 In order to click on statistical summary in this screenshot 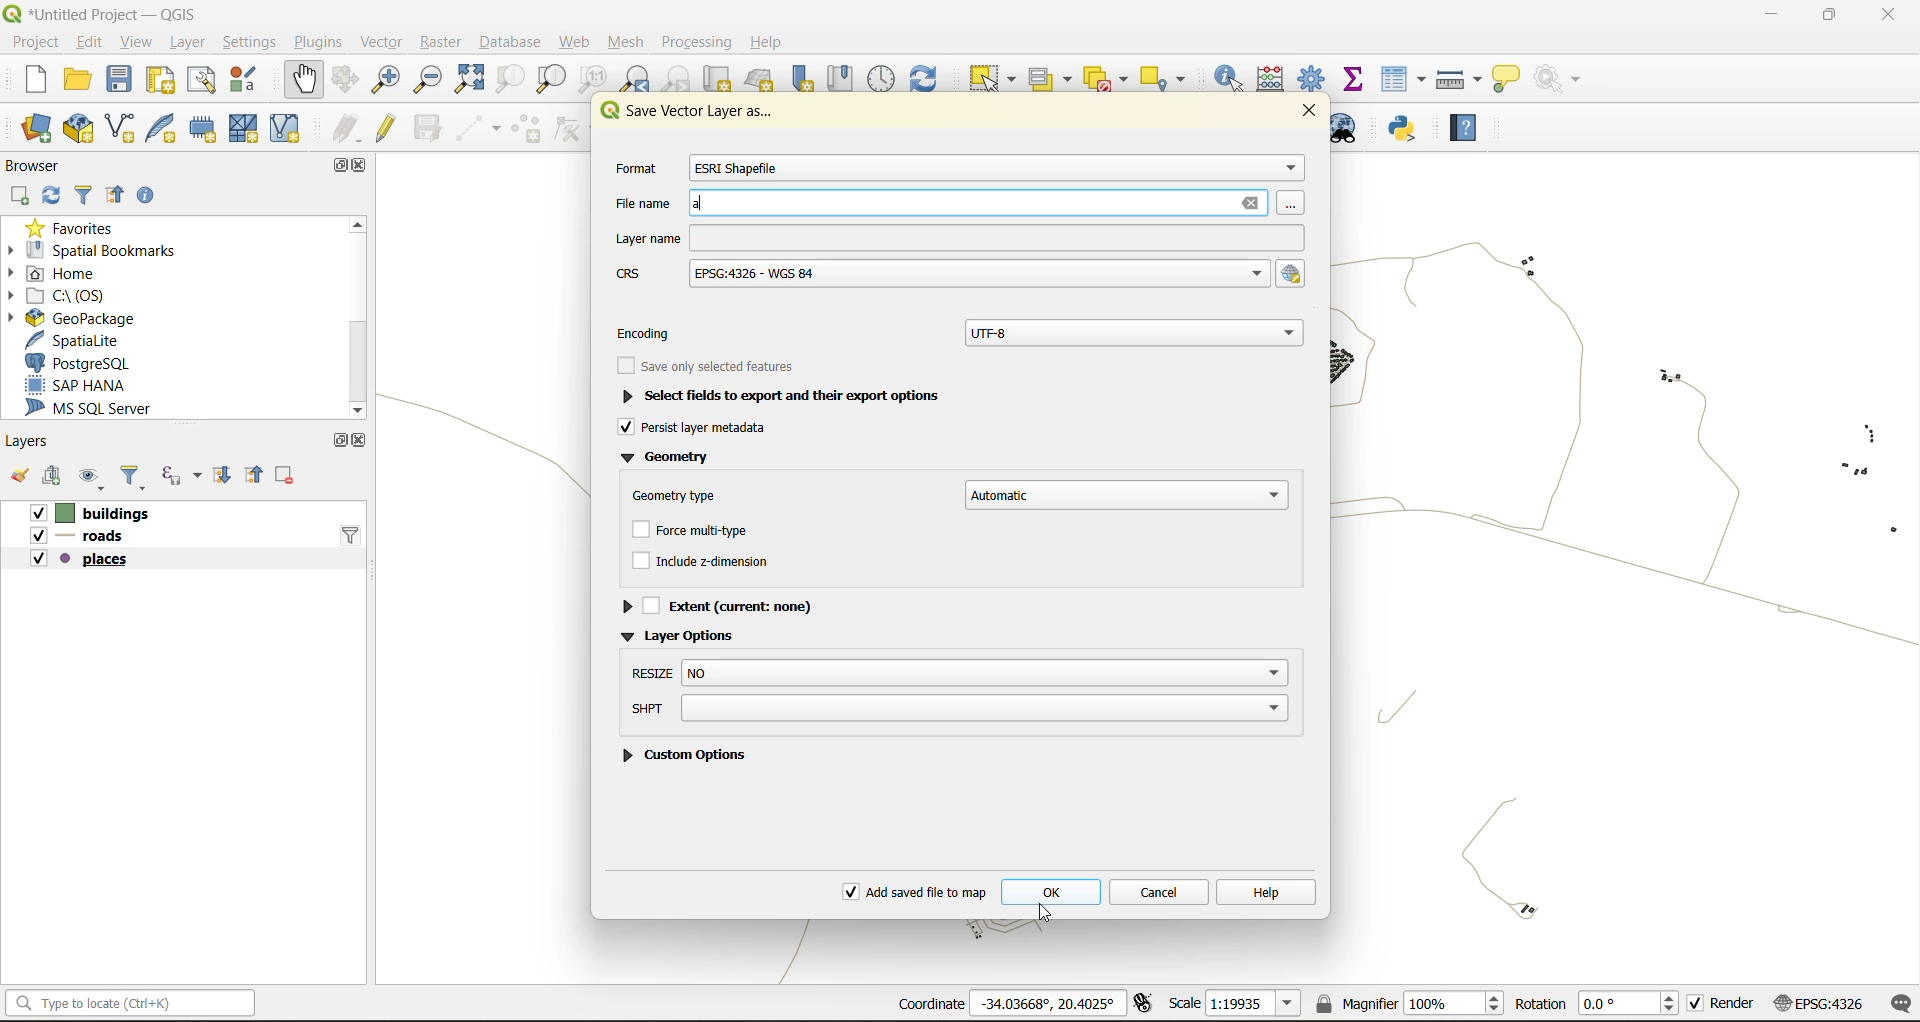, I will do `click(1360, 80)`.